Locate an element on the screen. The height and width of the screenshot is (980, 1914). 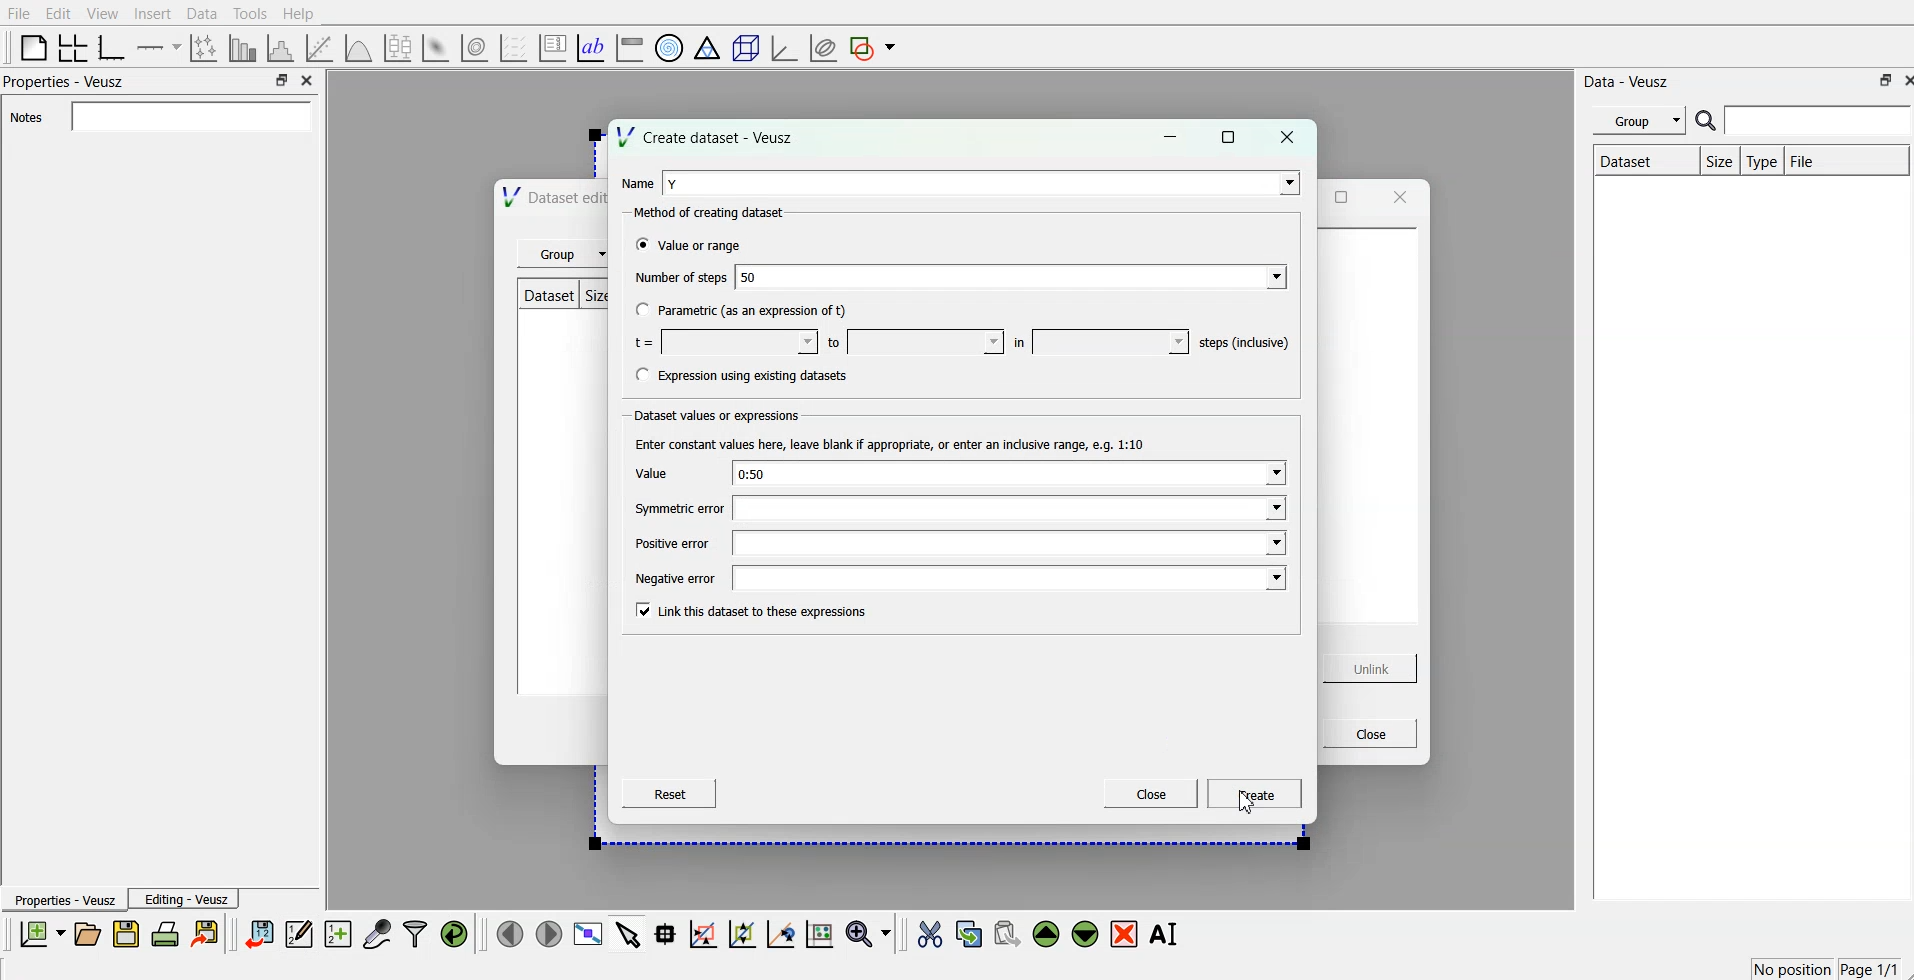
symmetric error value field is located at coordinates (1009, 510).